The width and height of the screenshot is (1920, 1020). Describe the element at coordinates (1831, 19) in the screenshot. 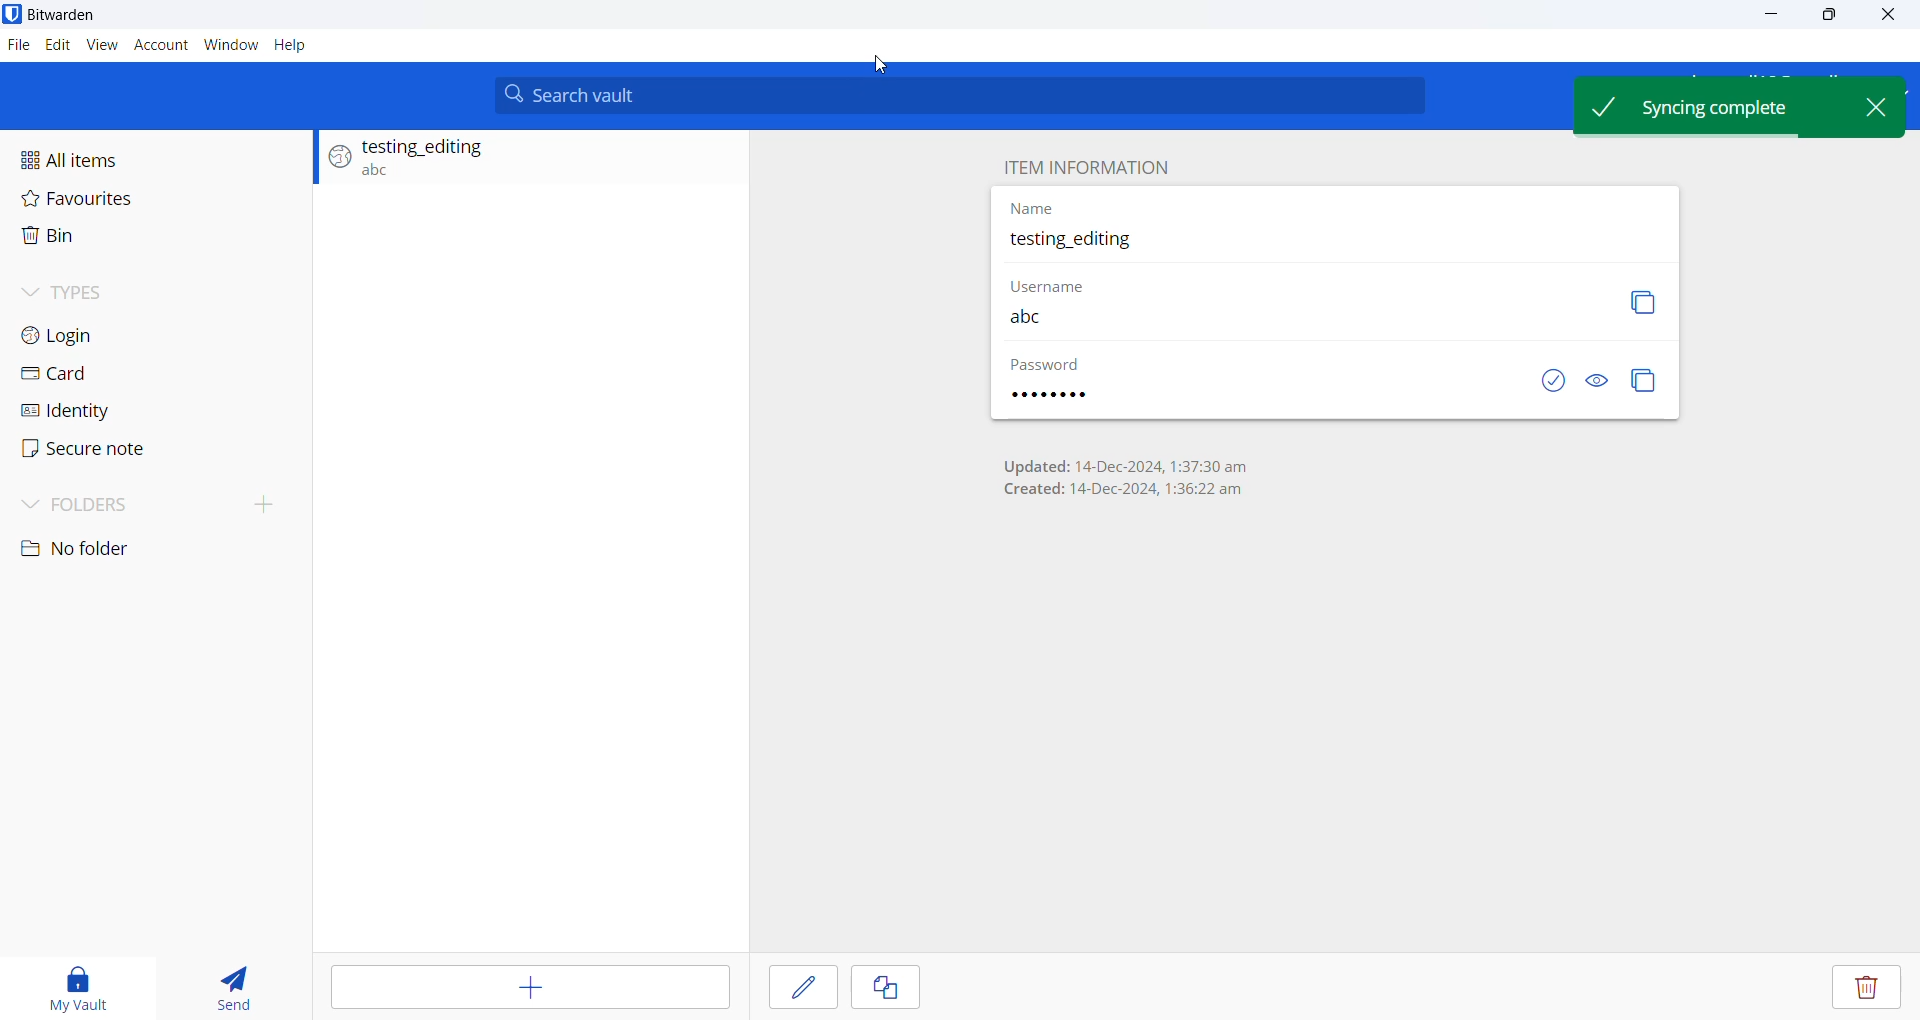

I see `maximise` at that location.